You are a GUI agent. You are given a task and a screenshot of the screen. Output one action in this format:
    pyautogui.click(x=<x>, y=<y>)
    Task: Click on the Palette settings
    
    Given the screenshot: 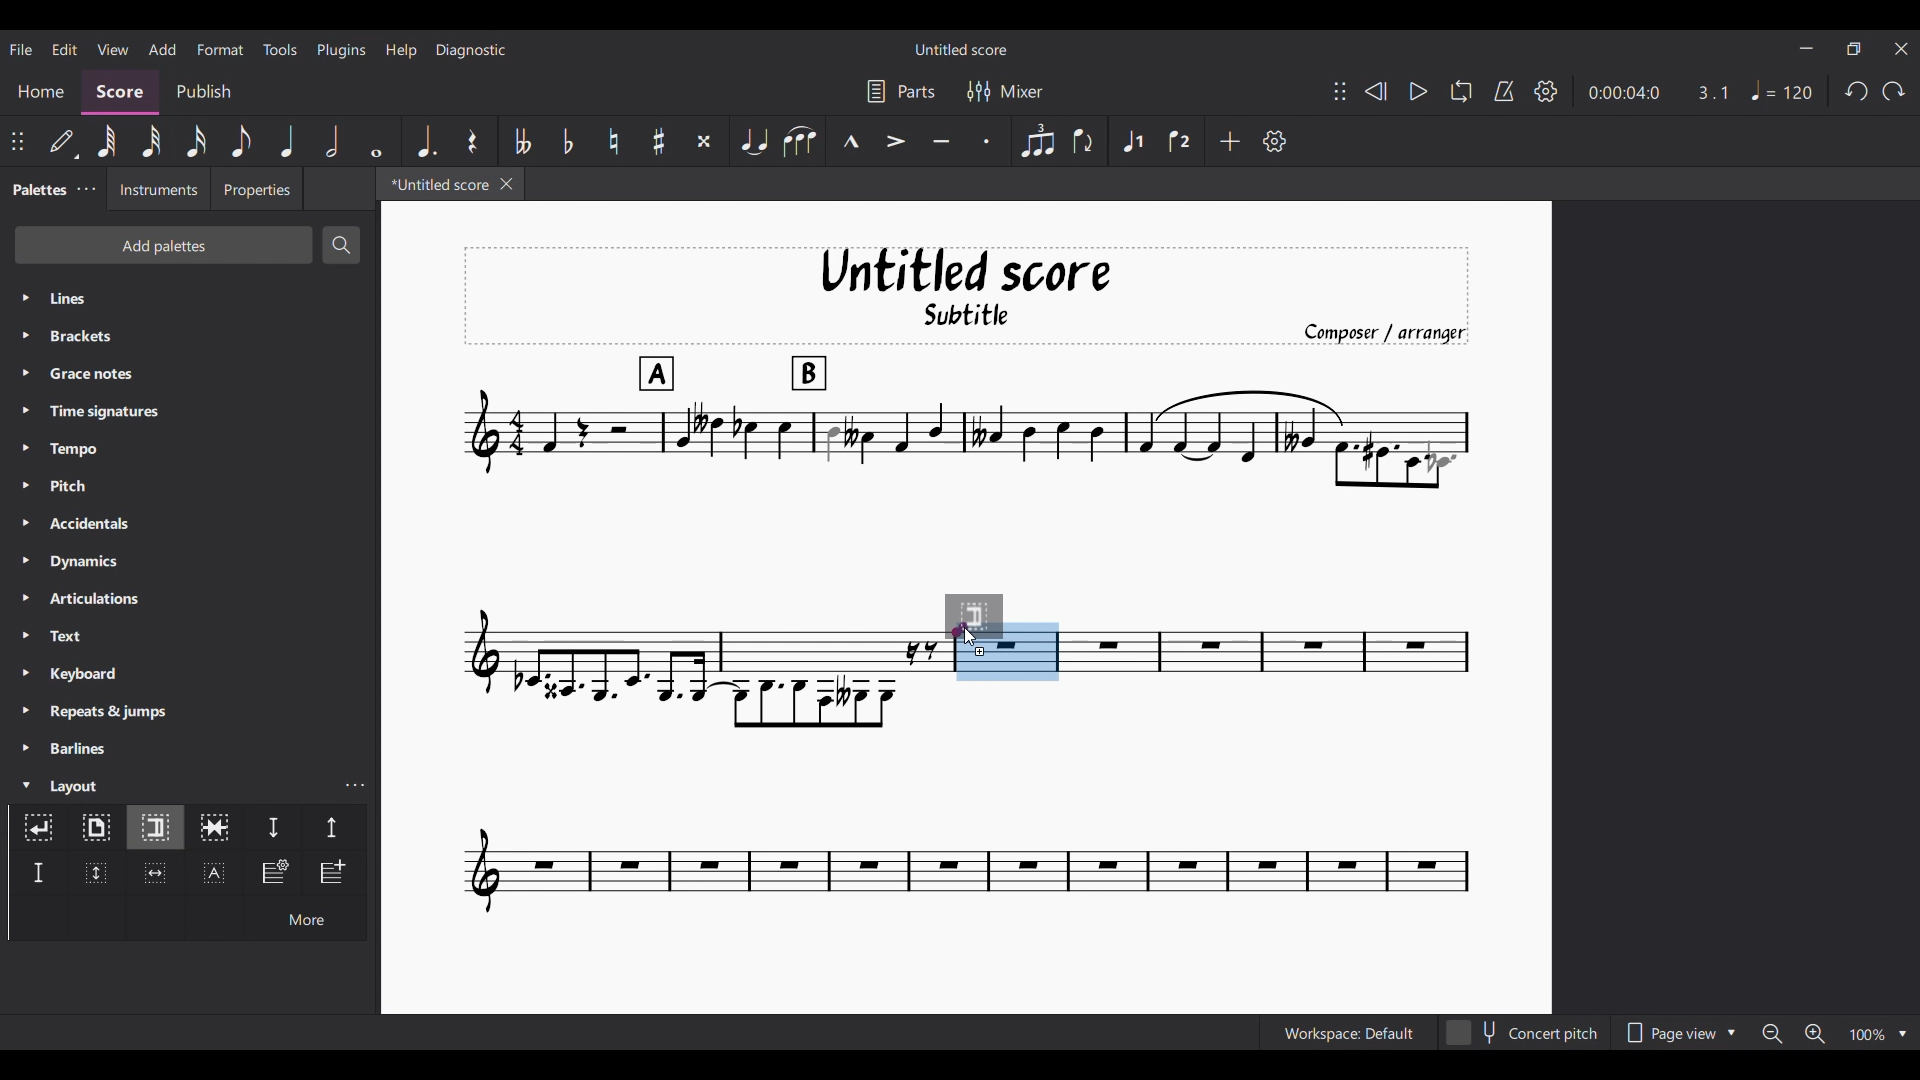 What is the action you would take?
    pyautogui.click(x=87, y=188)
    